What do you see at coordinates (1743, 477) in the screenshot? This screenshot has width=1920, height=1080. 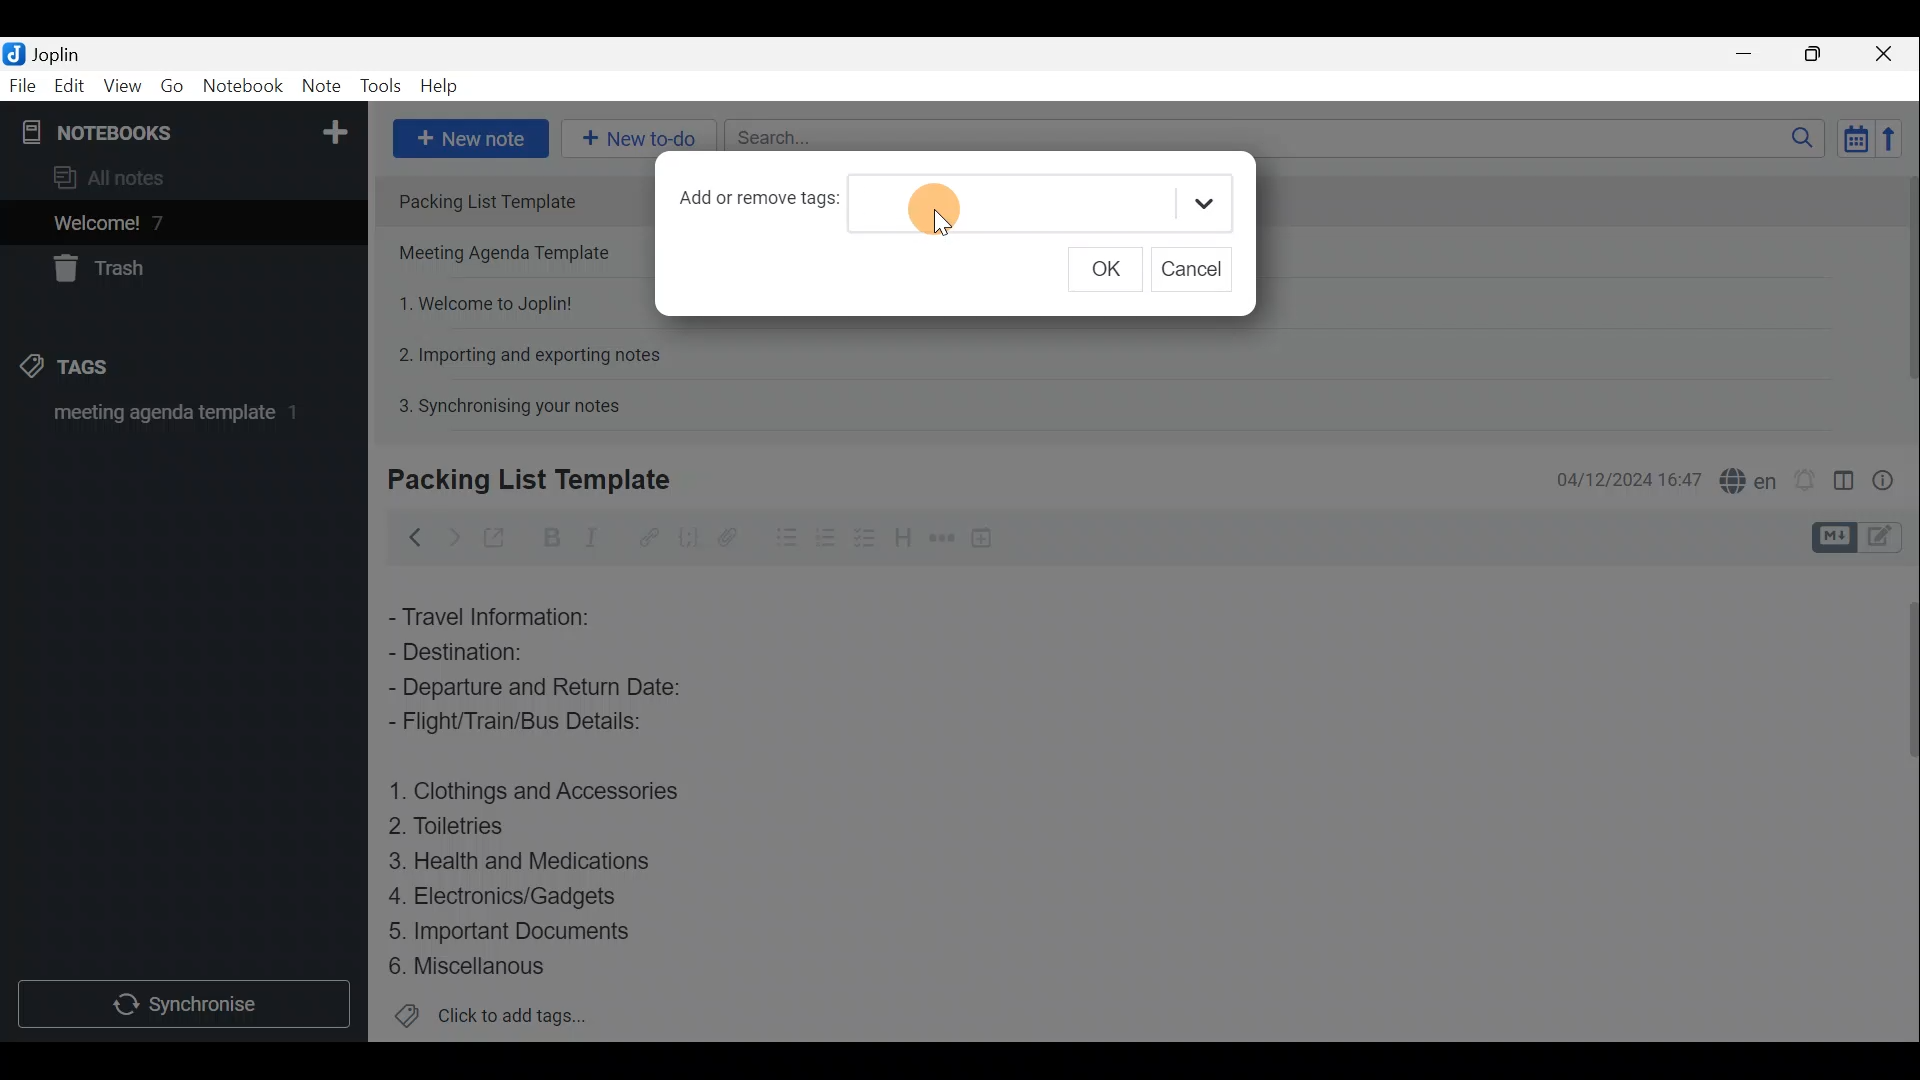 I see `Spell checker` at bounding box center [1743, 477].